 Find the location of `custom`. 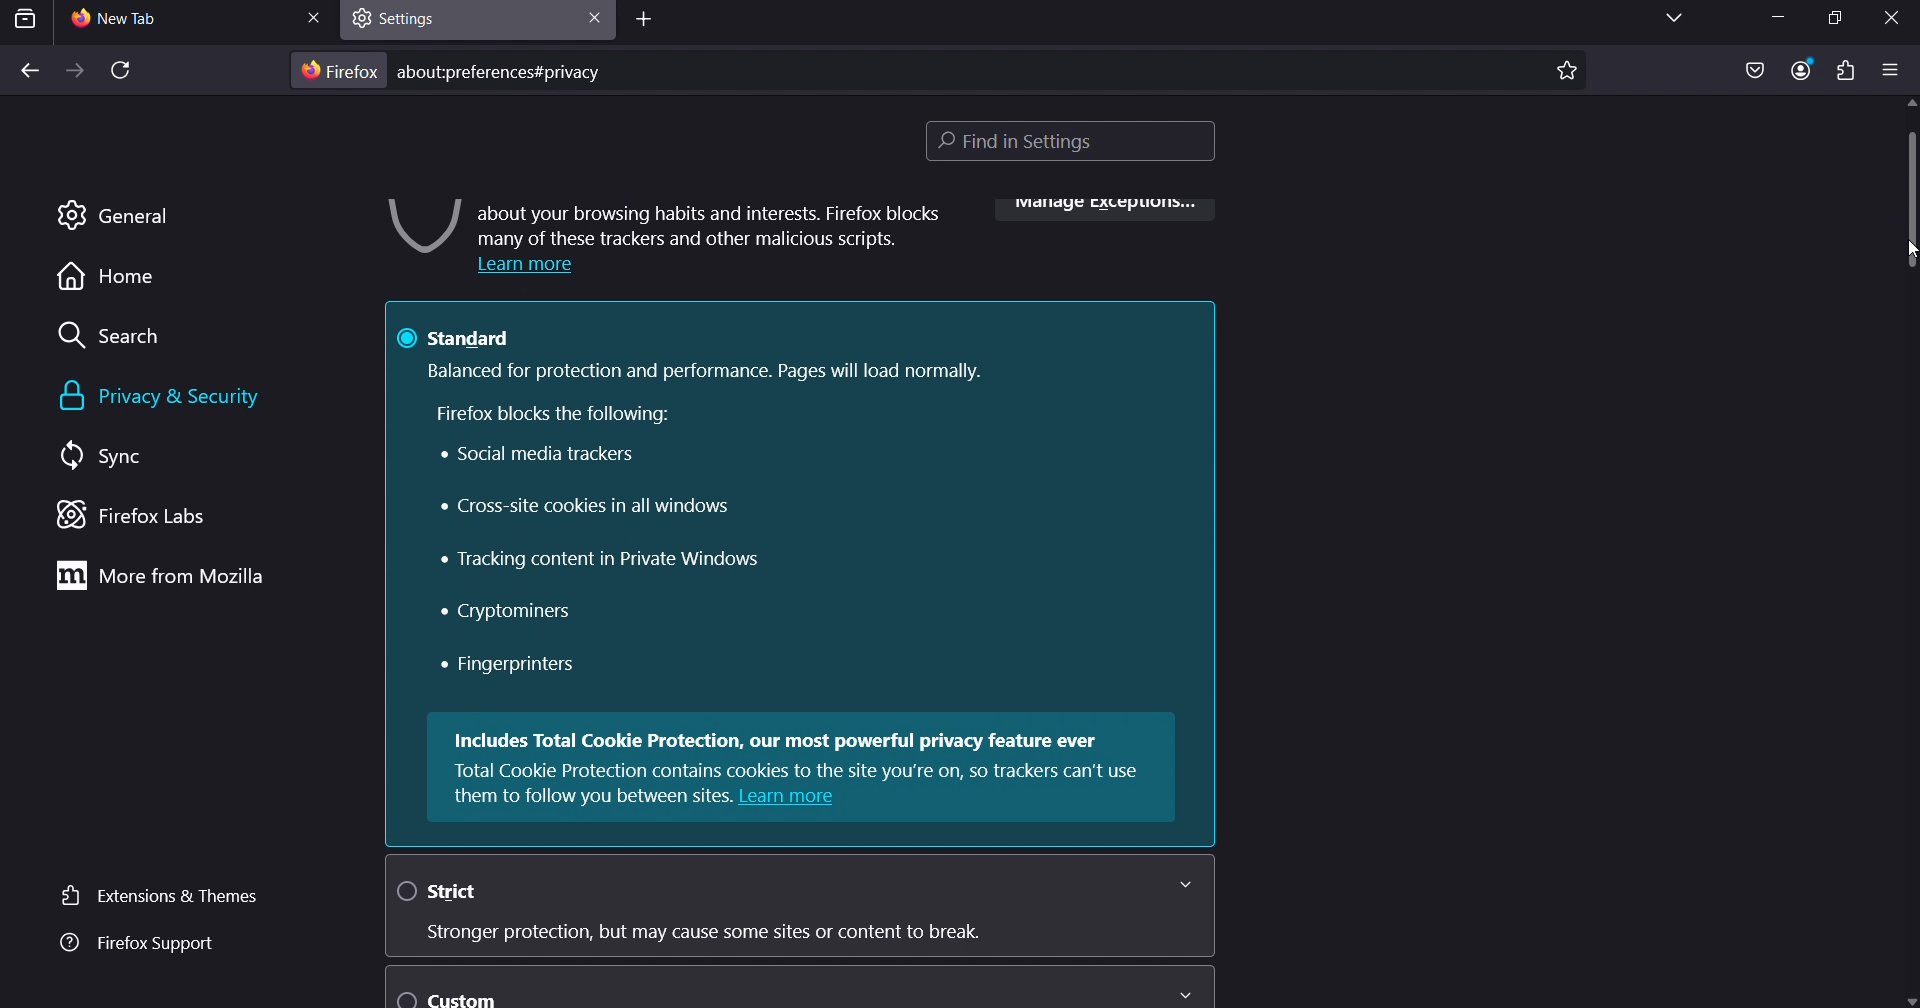

custom is located at coordinates (796, 987).